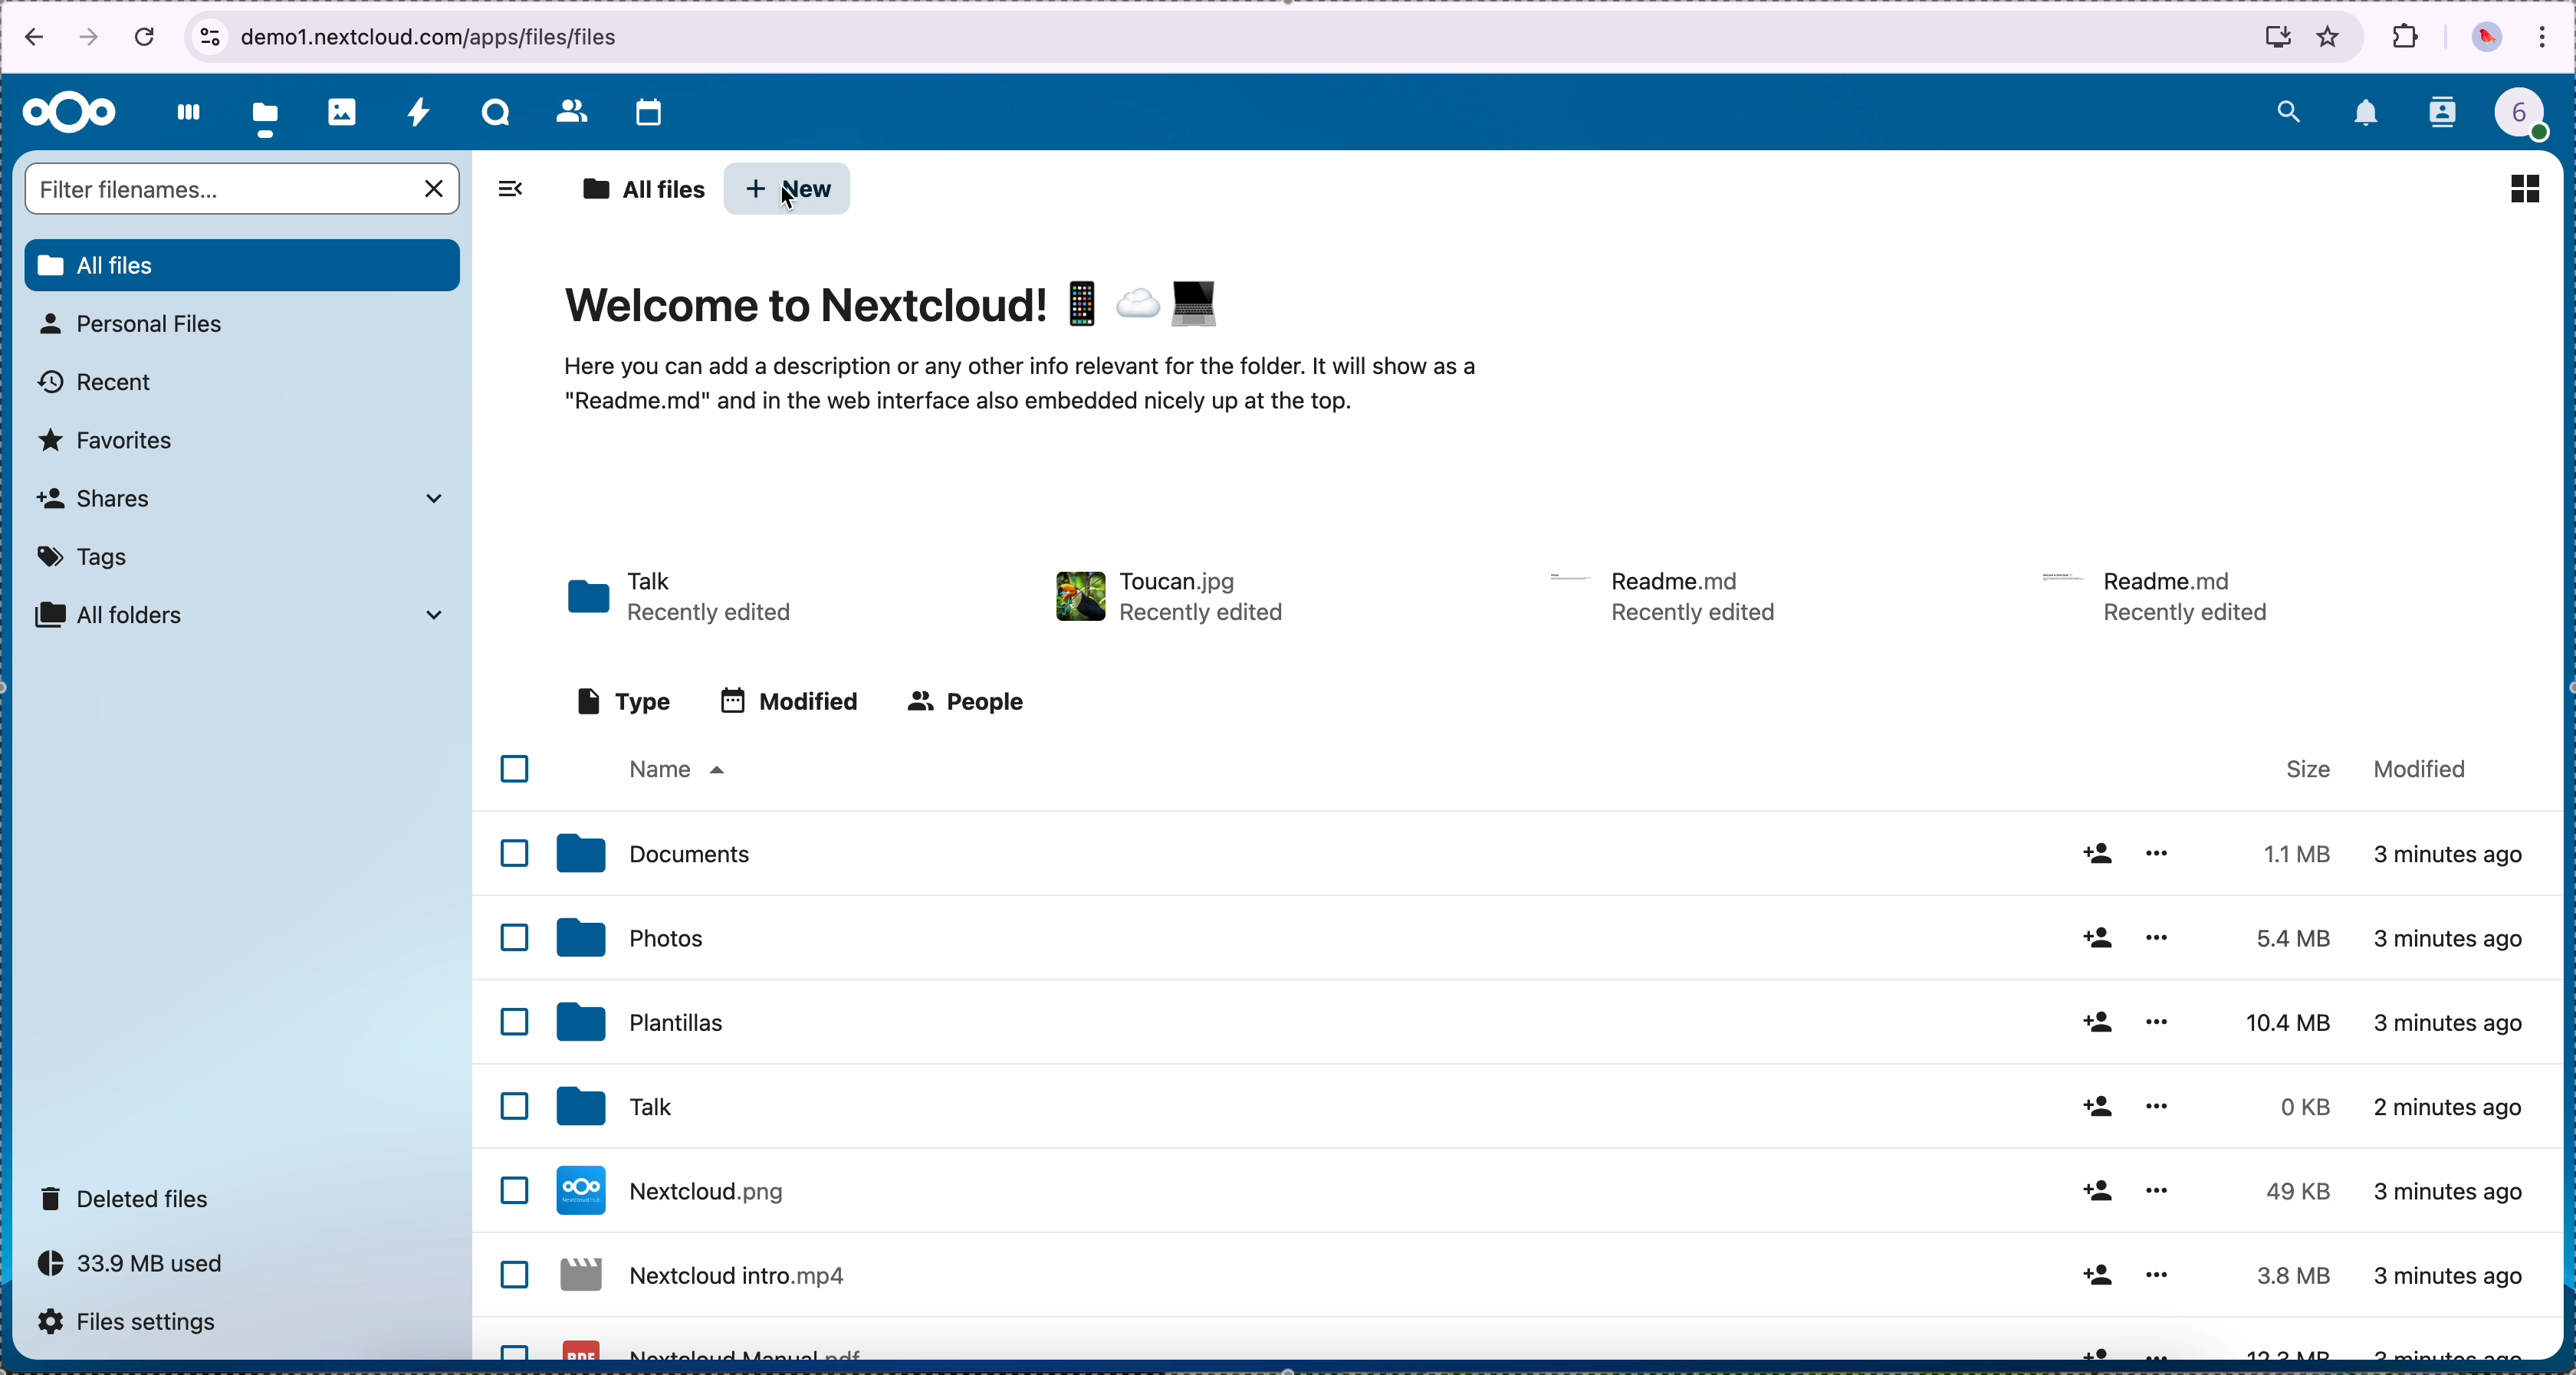 The width and height of the screenshot is (2576, 1375). I want to click on cancel, so click(148, 35).